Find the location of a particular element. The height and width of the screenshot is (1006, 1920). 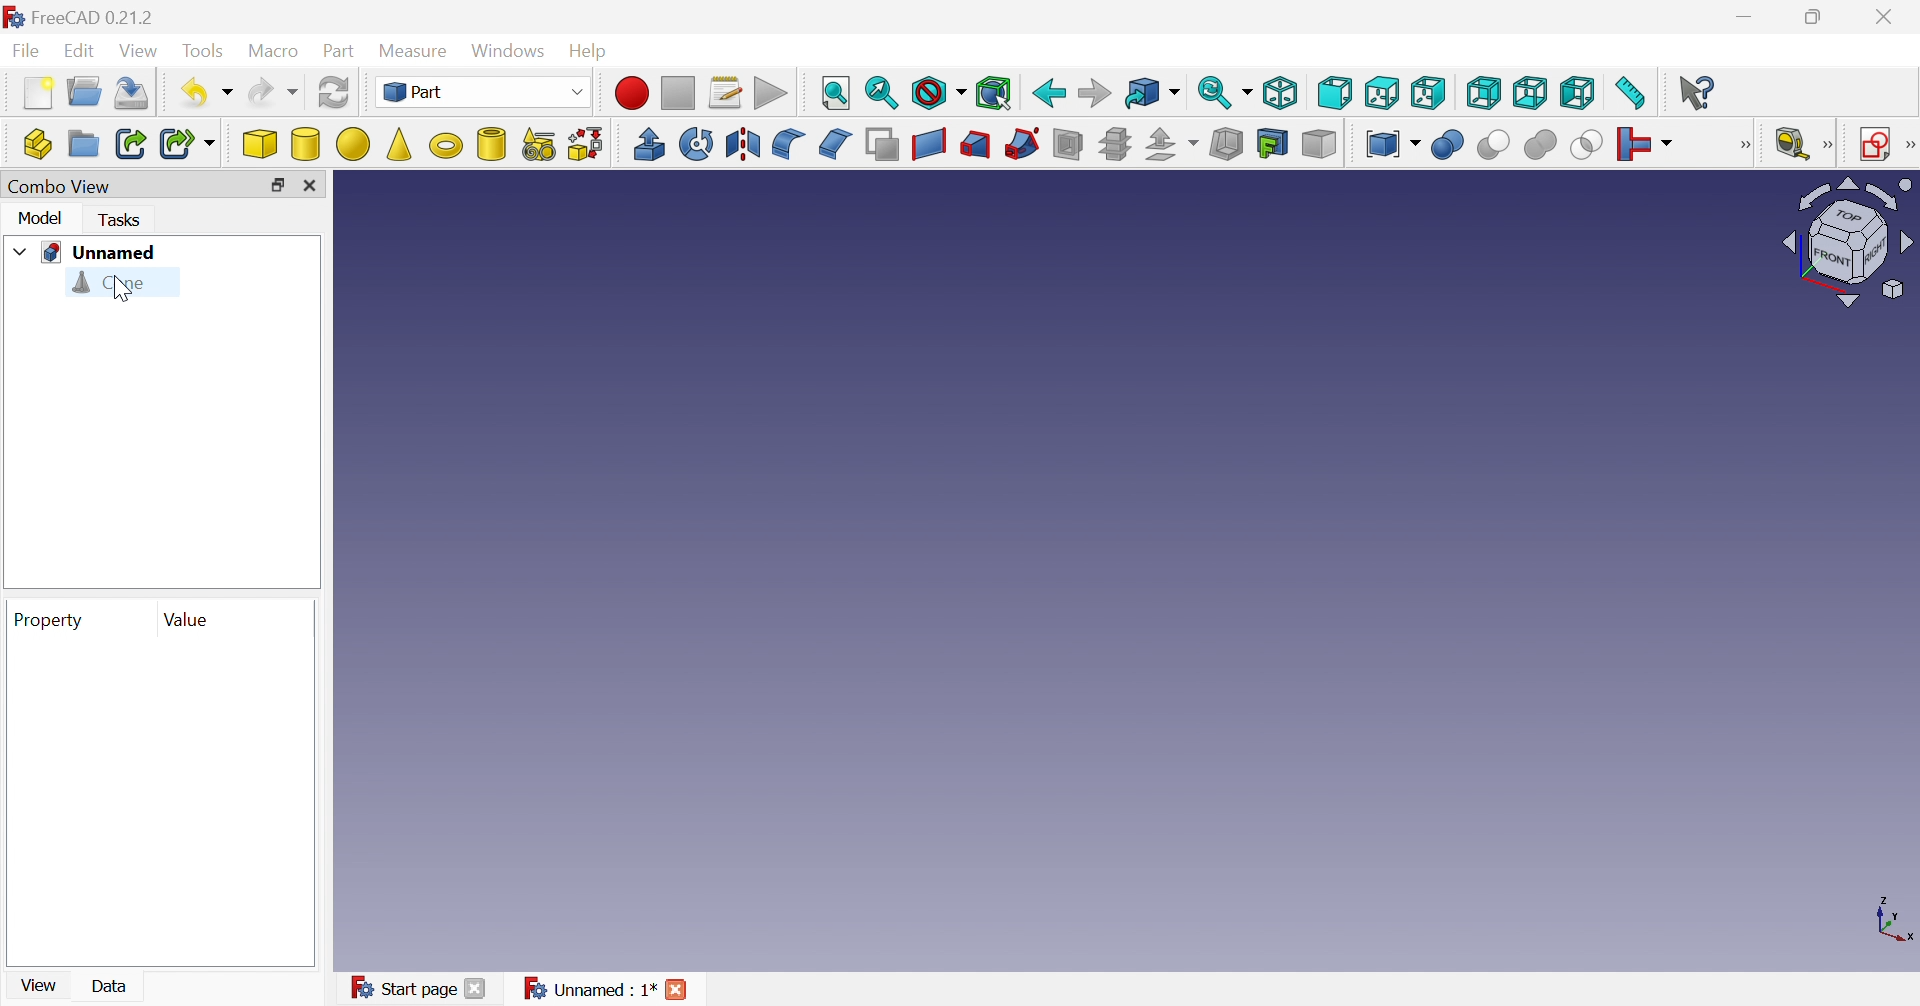

View is located at coordinates (38, 989).